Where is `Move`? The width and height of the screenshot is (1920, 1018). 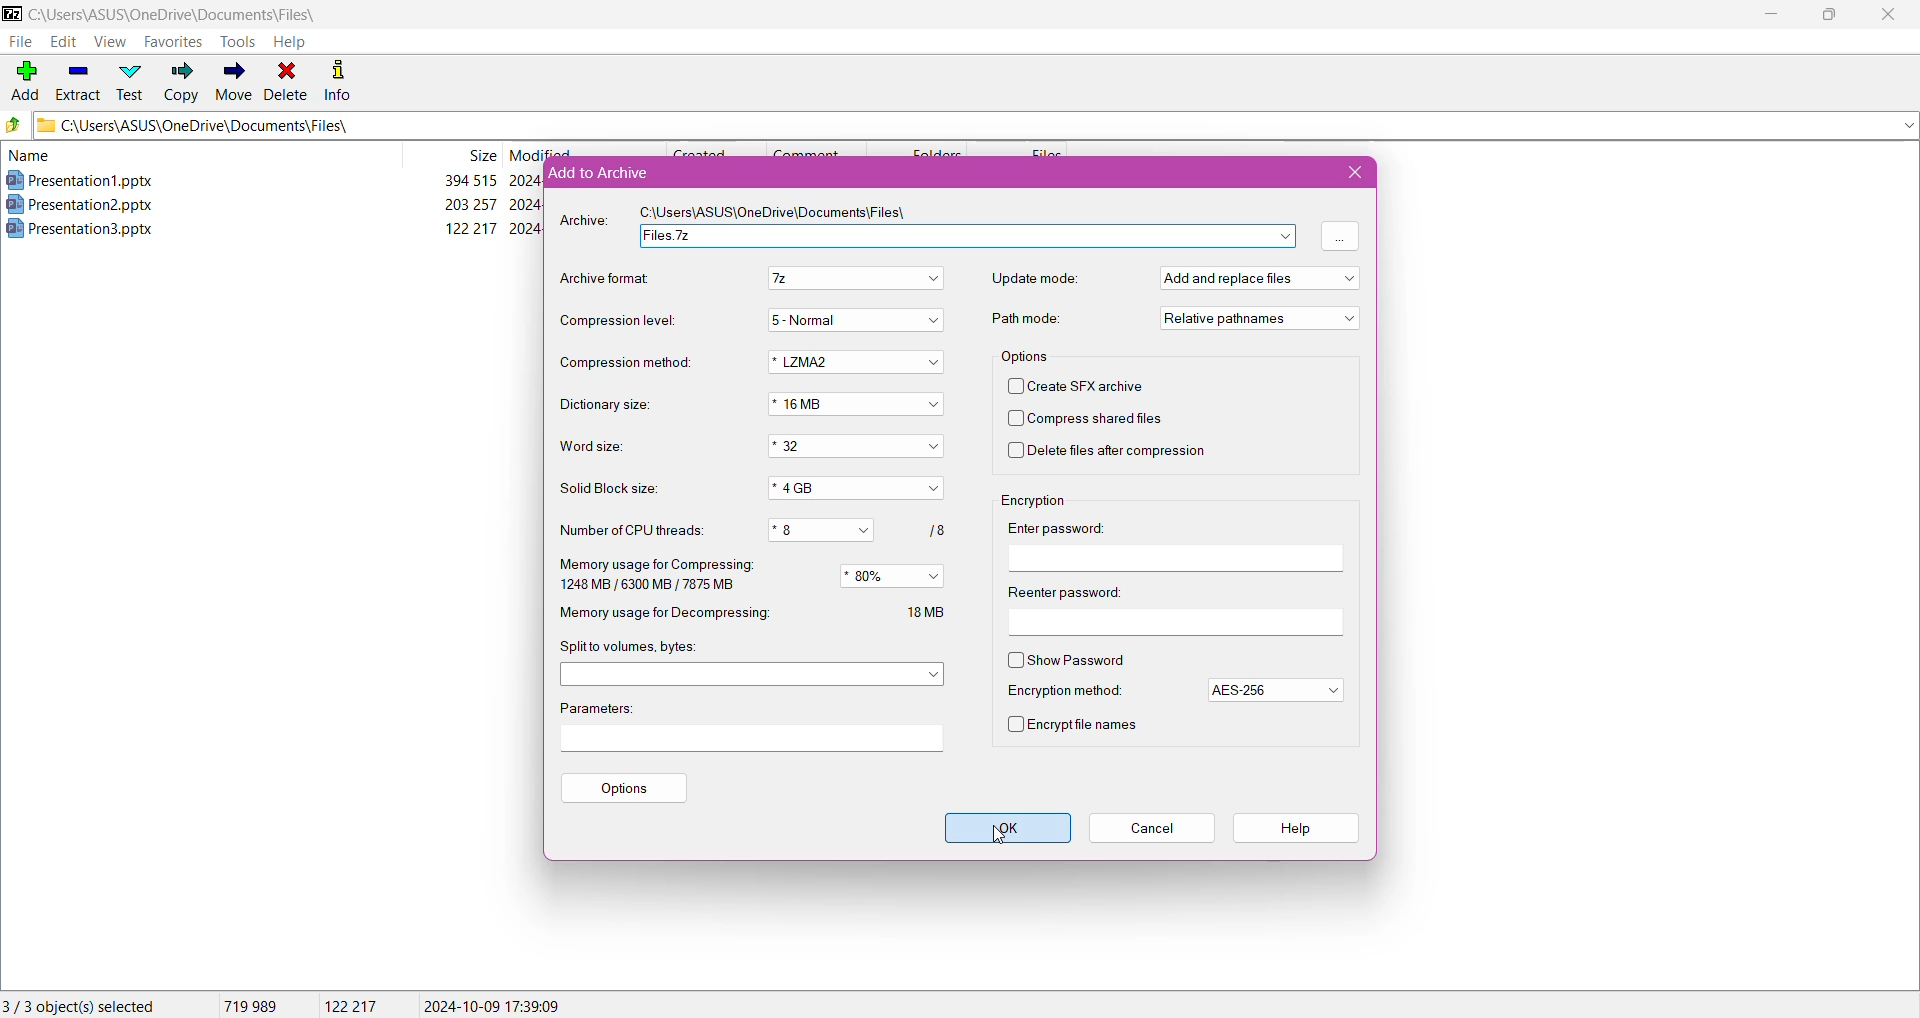
Move is located at coordinates (231, 83).